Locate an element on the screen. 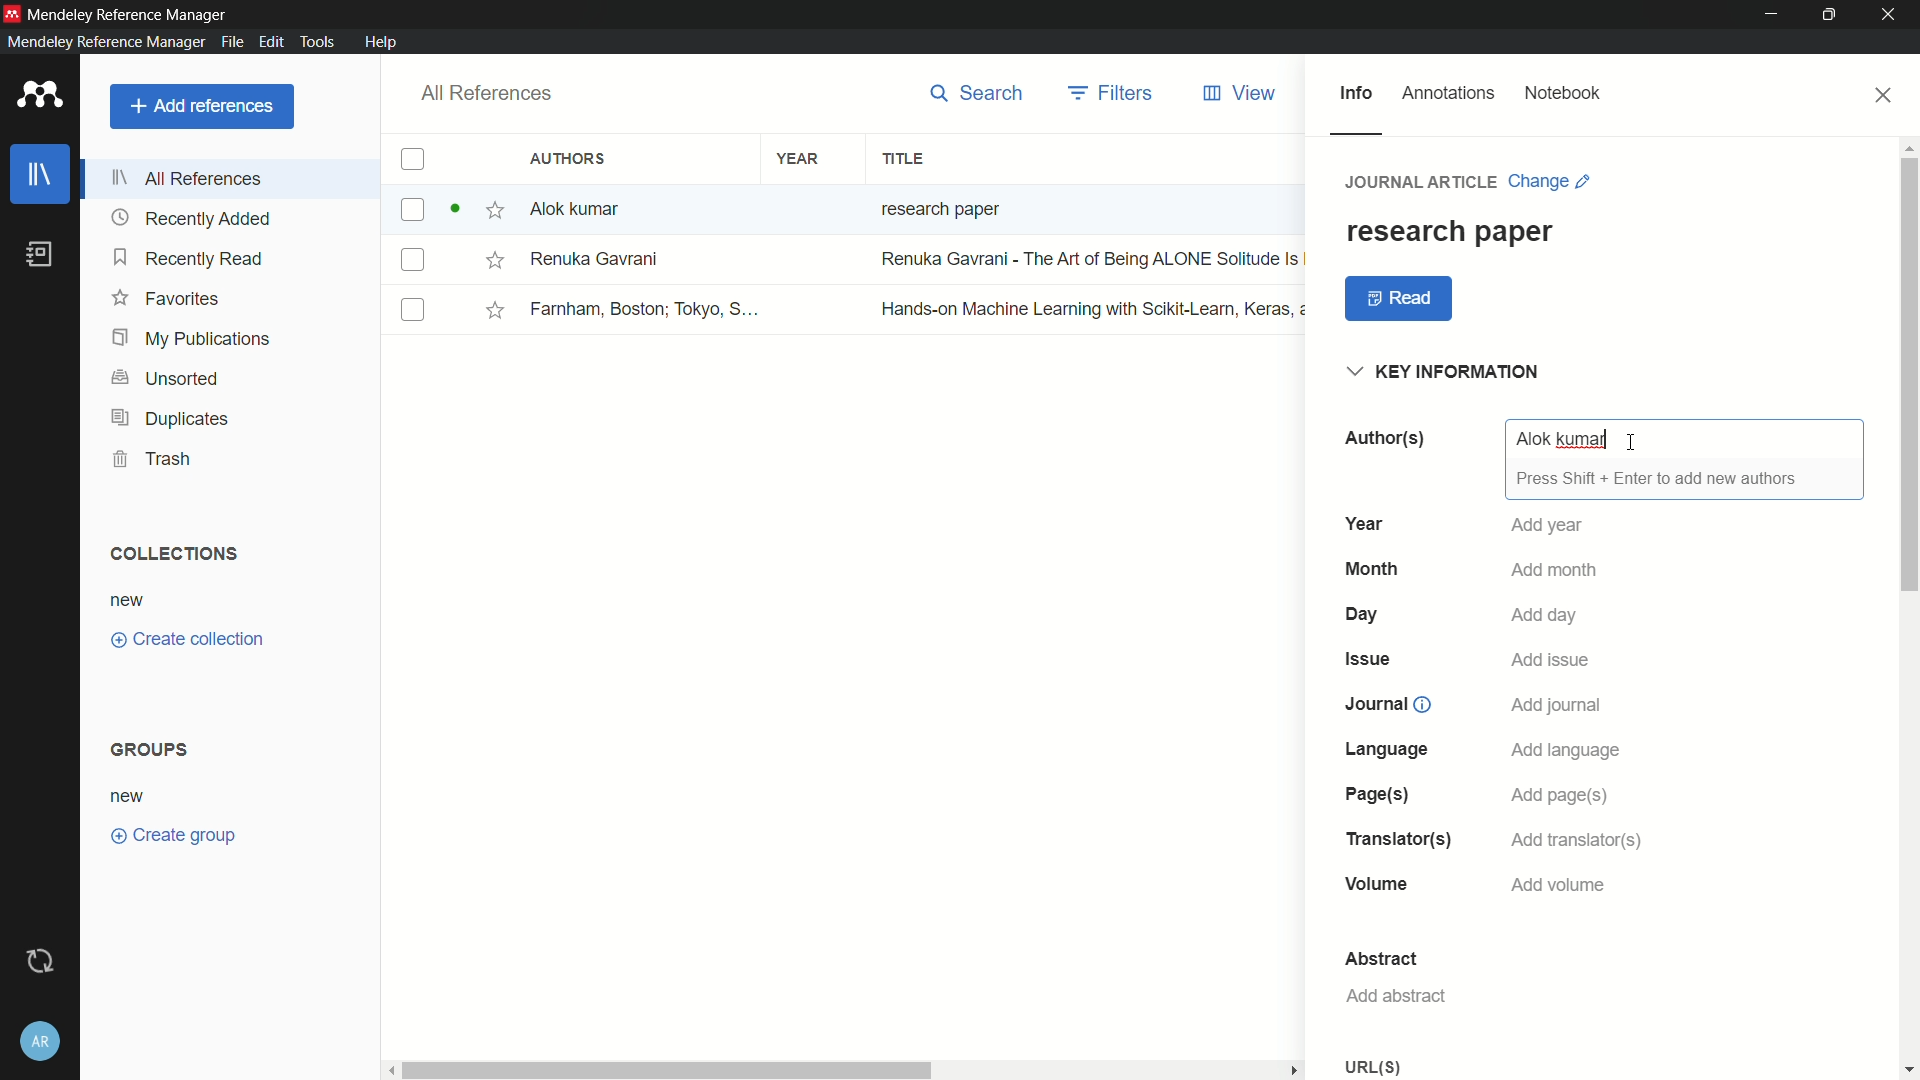  notebook is located at coordinates (1563, 94).